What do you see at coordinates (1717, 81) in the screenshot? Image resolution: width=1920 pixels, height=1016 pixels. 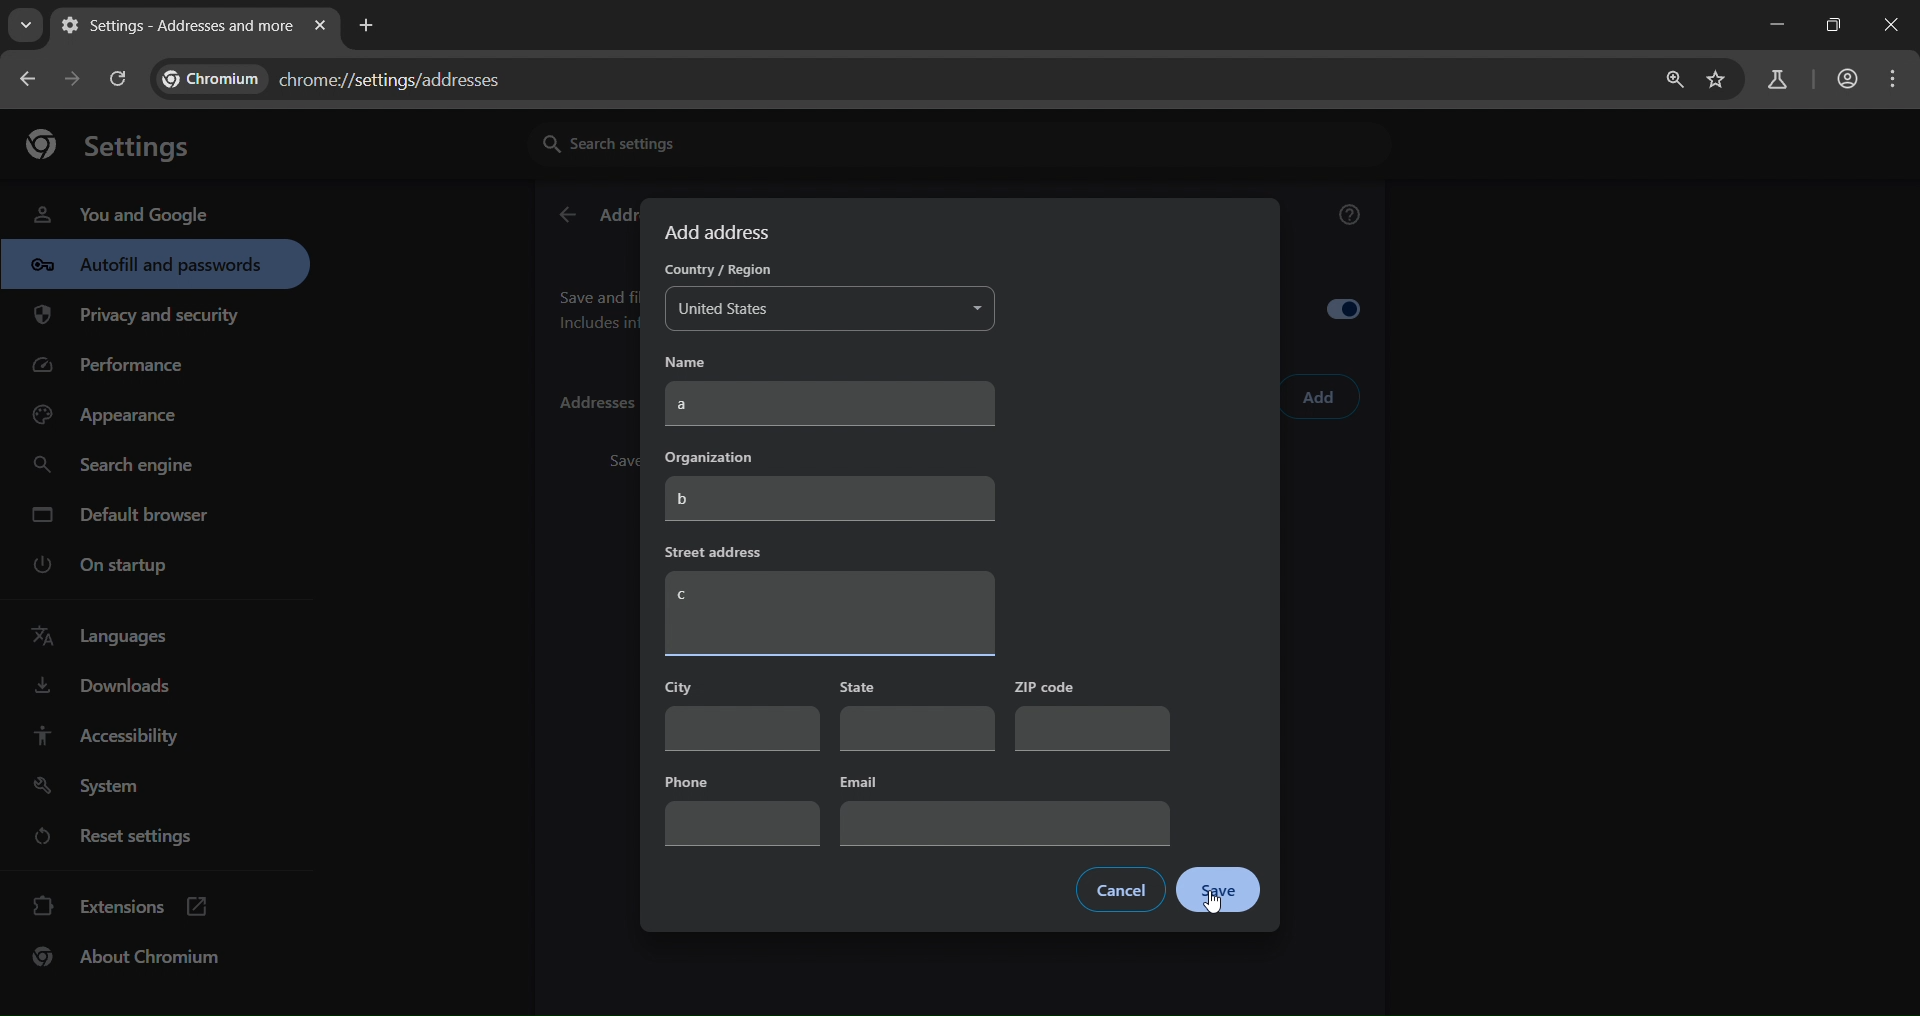 I see `bookmark page` at bounding box center [1717, 81].